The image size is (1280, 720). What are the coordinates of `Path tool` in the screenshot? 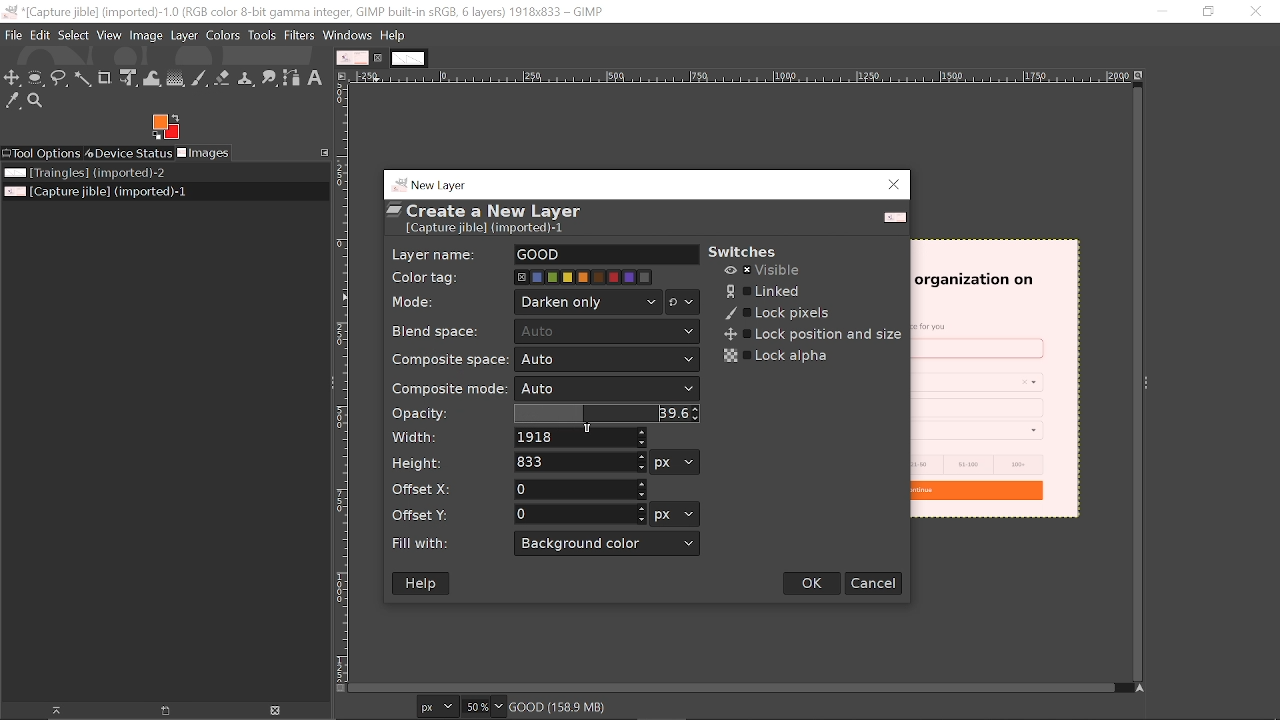 It's located at (292, 78).